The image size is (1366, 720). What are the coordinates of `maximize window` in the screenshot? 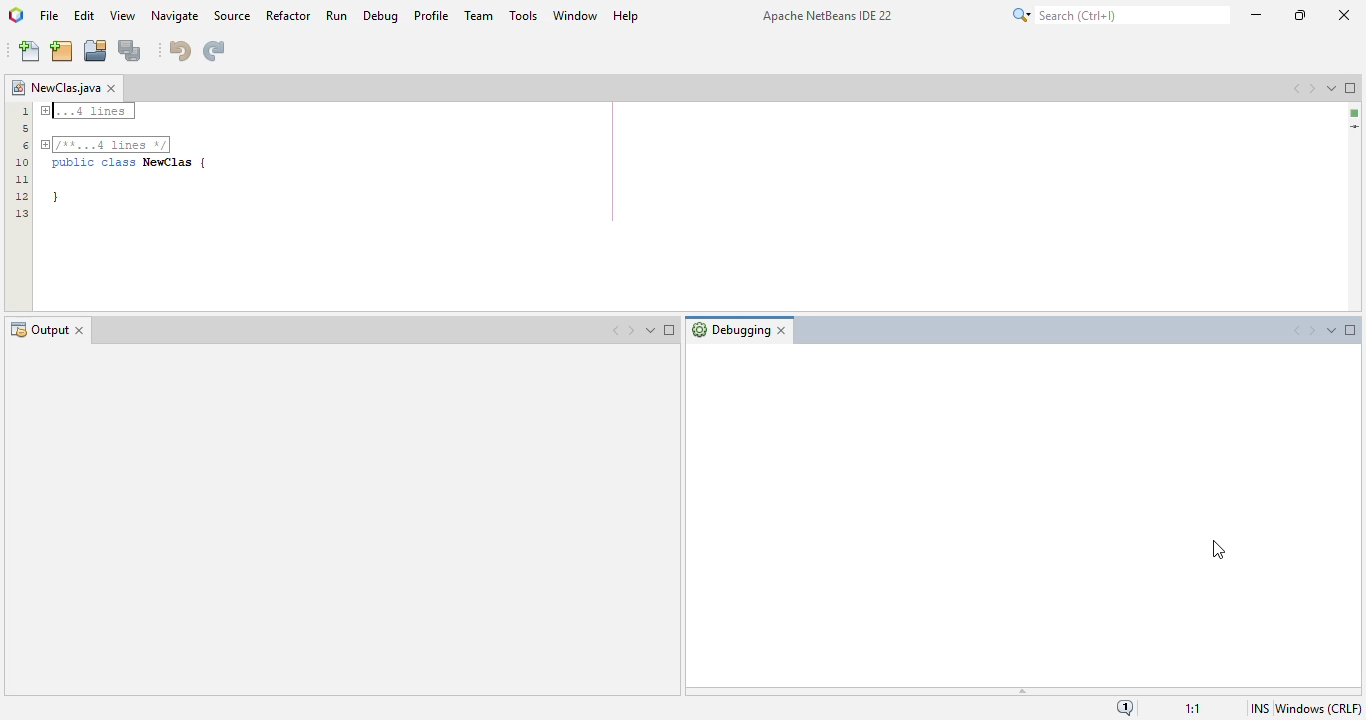 It's located at (1351, 88).